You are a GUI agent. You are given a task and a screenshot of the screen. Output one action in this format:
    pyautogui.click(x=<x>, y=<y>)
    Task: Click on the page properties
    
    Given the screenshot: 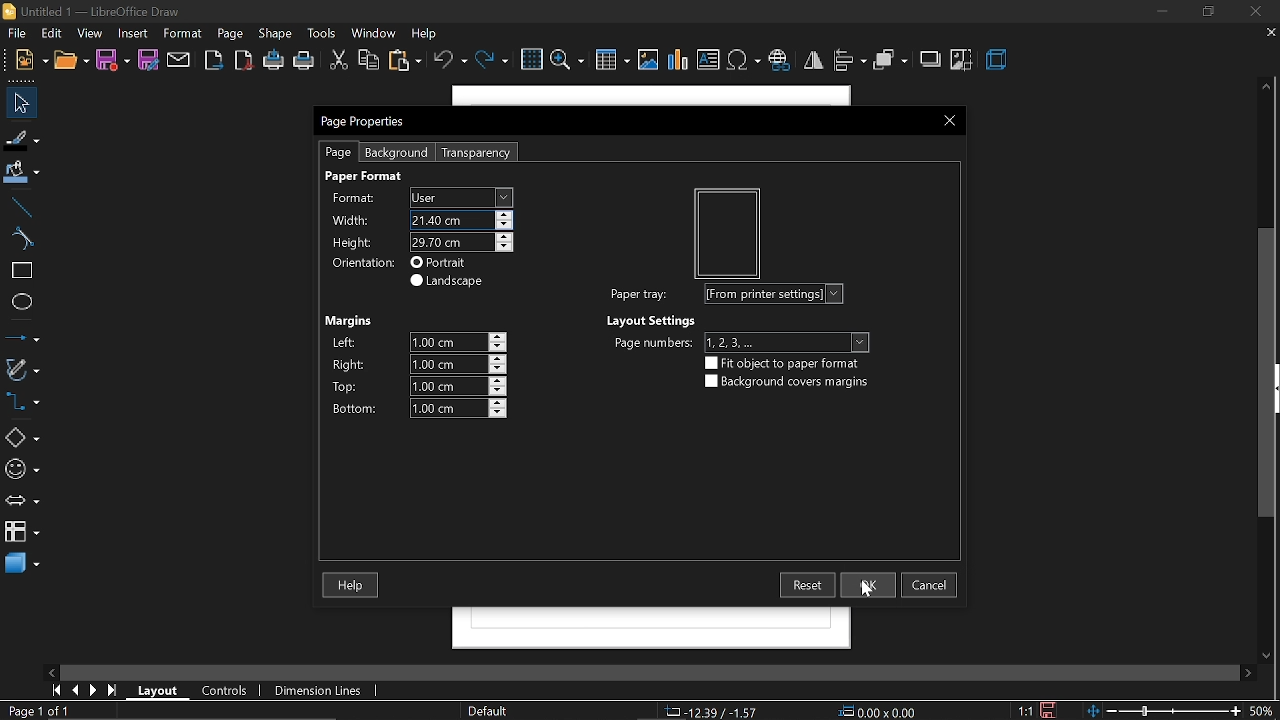 What is the action you would take?
    pyautogui.click(x=374, y=120)
    